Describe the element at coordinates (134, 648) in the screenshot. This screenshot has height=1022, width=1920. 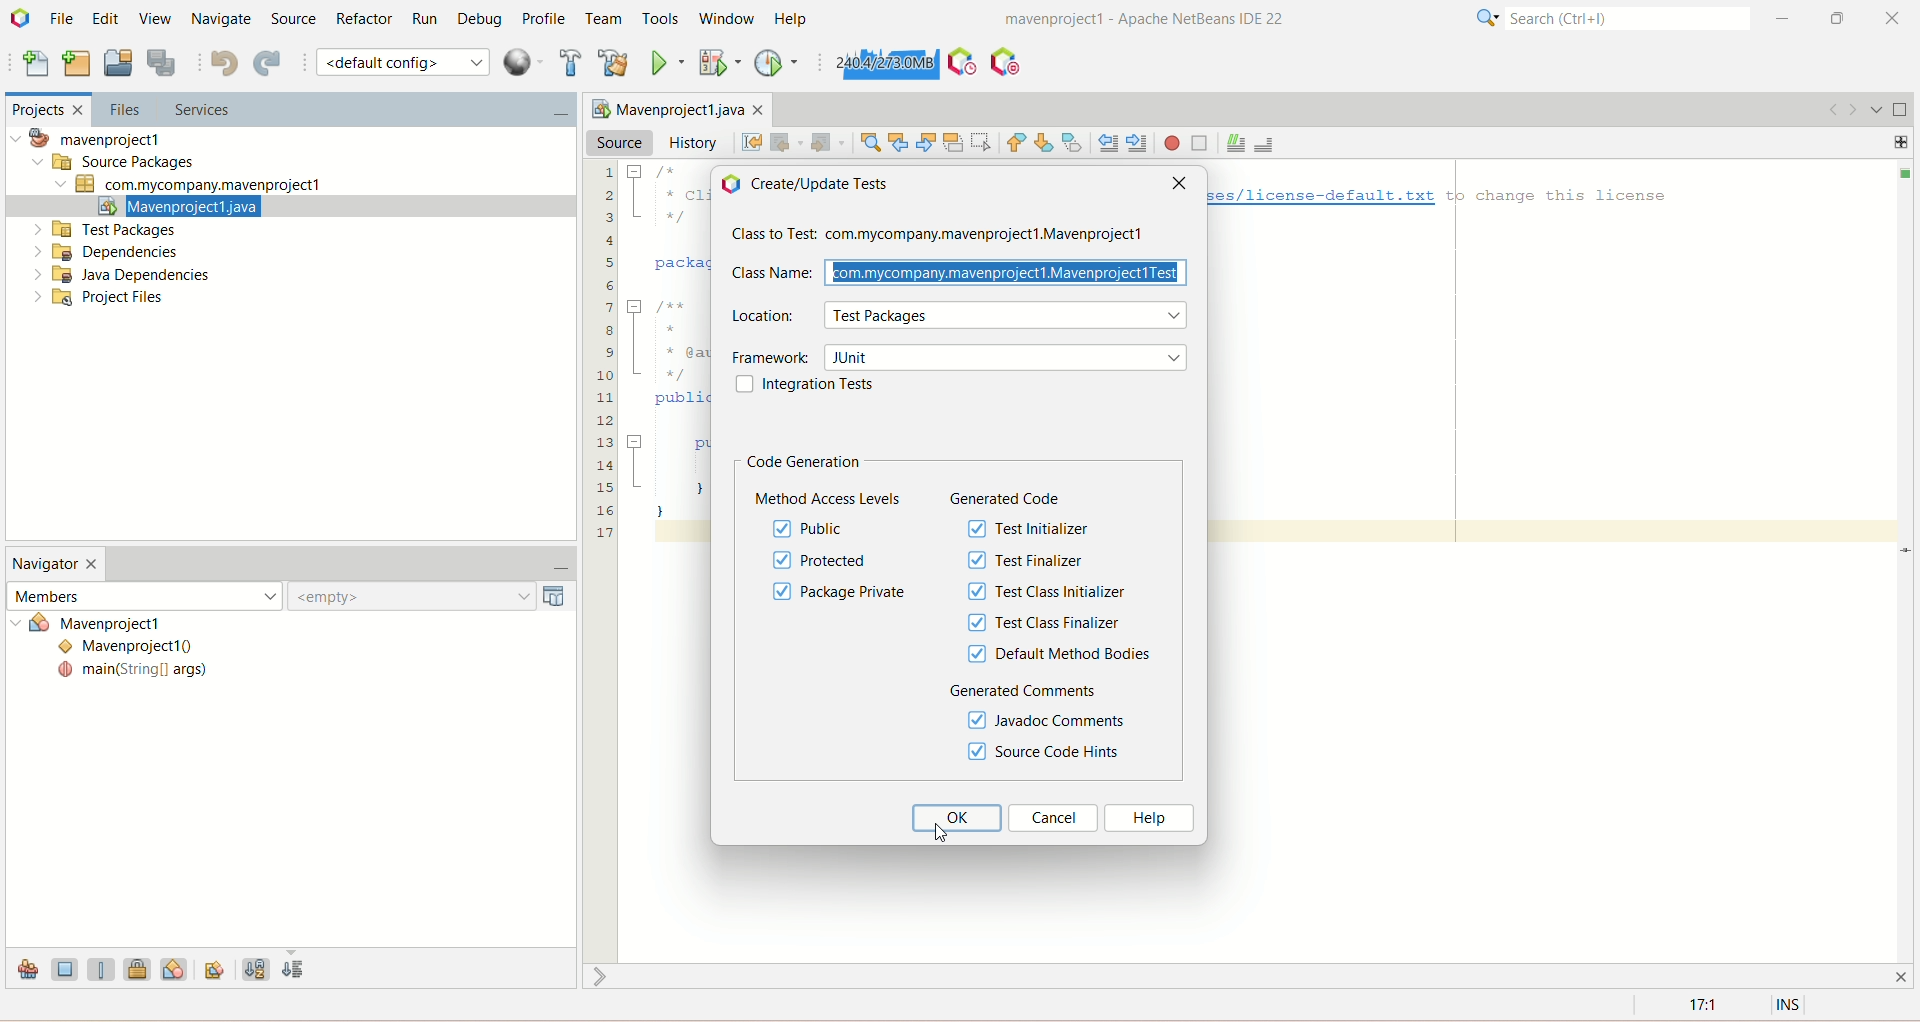
I see `Mavenproject()` at that location.